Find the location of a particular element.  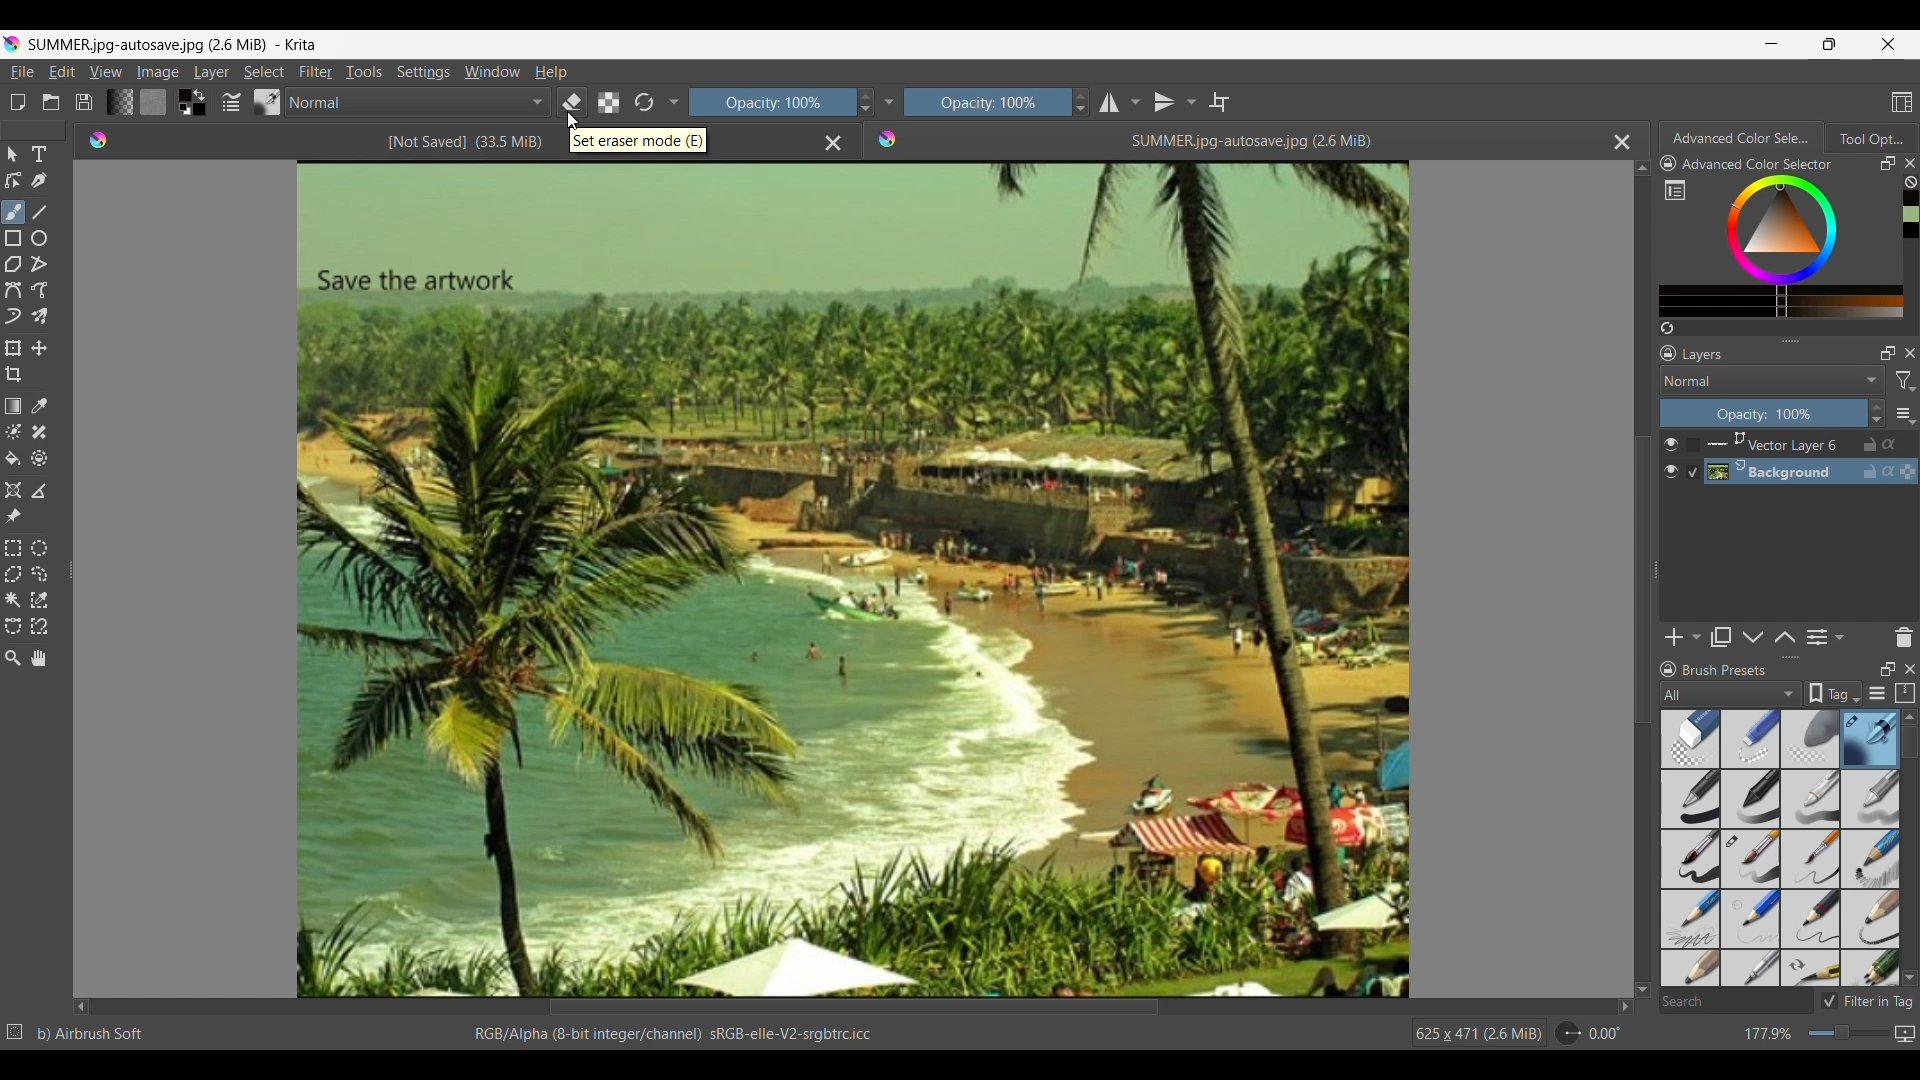

Freehand selection tool is located at coordinates (39, 575).